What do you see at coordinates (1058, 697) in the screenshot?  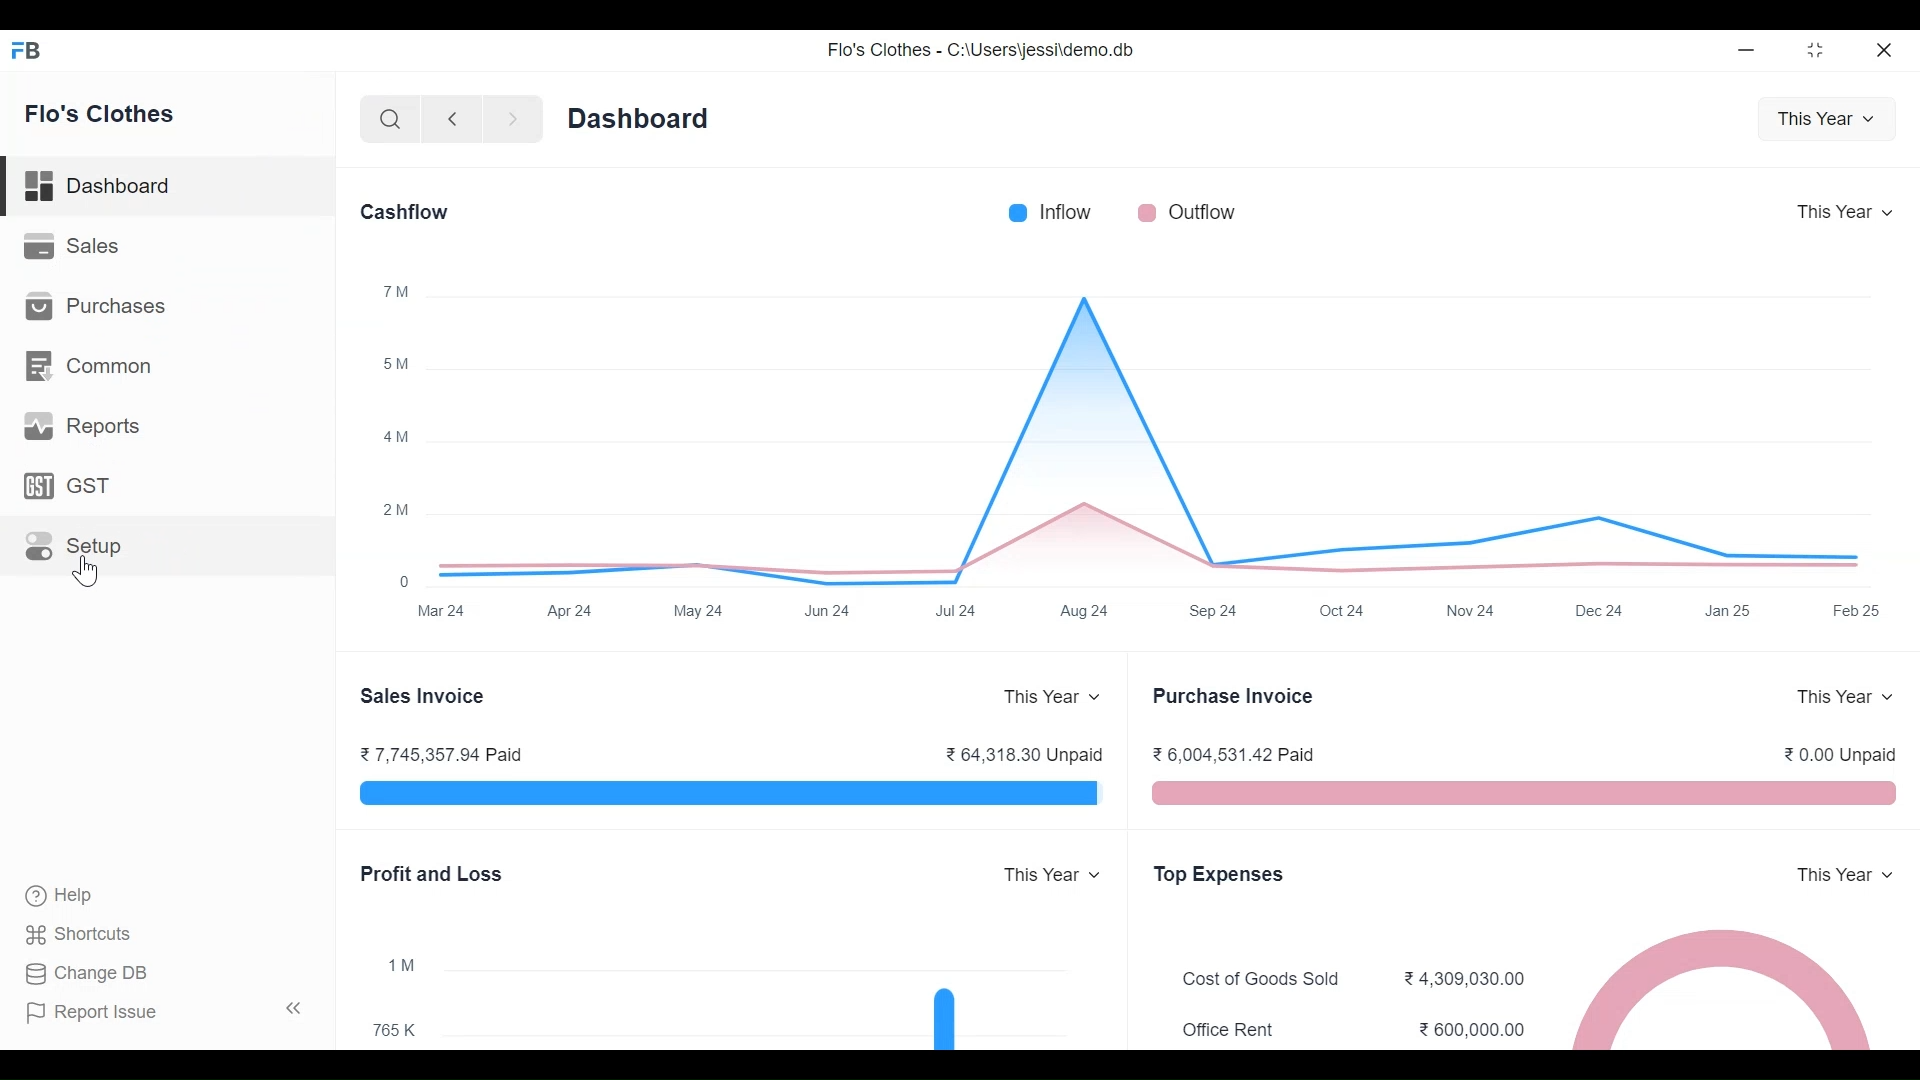 I see `This Year` at bounding box center [1058, 697].